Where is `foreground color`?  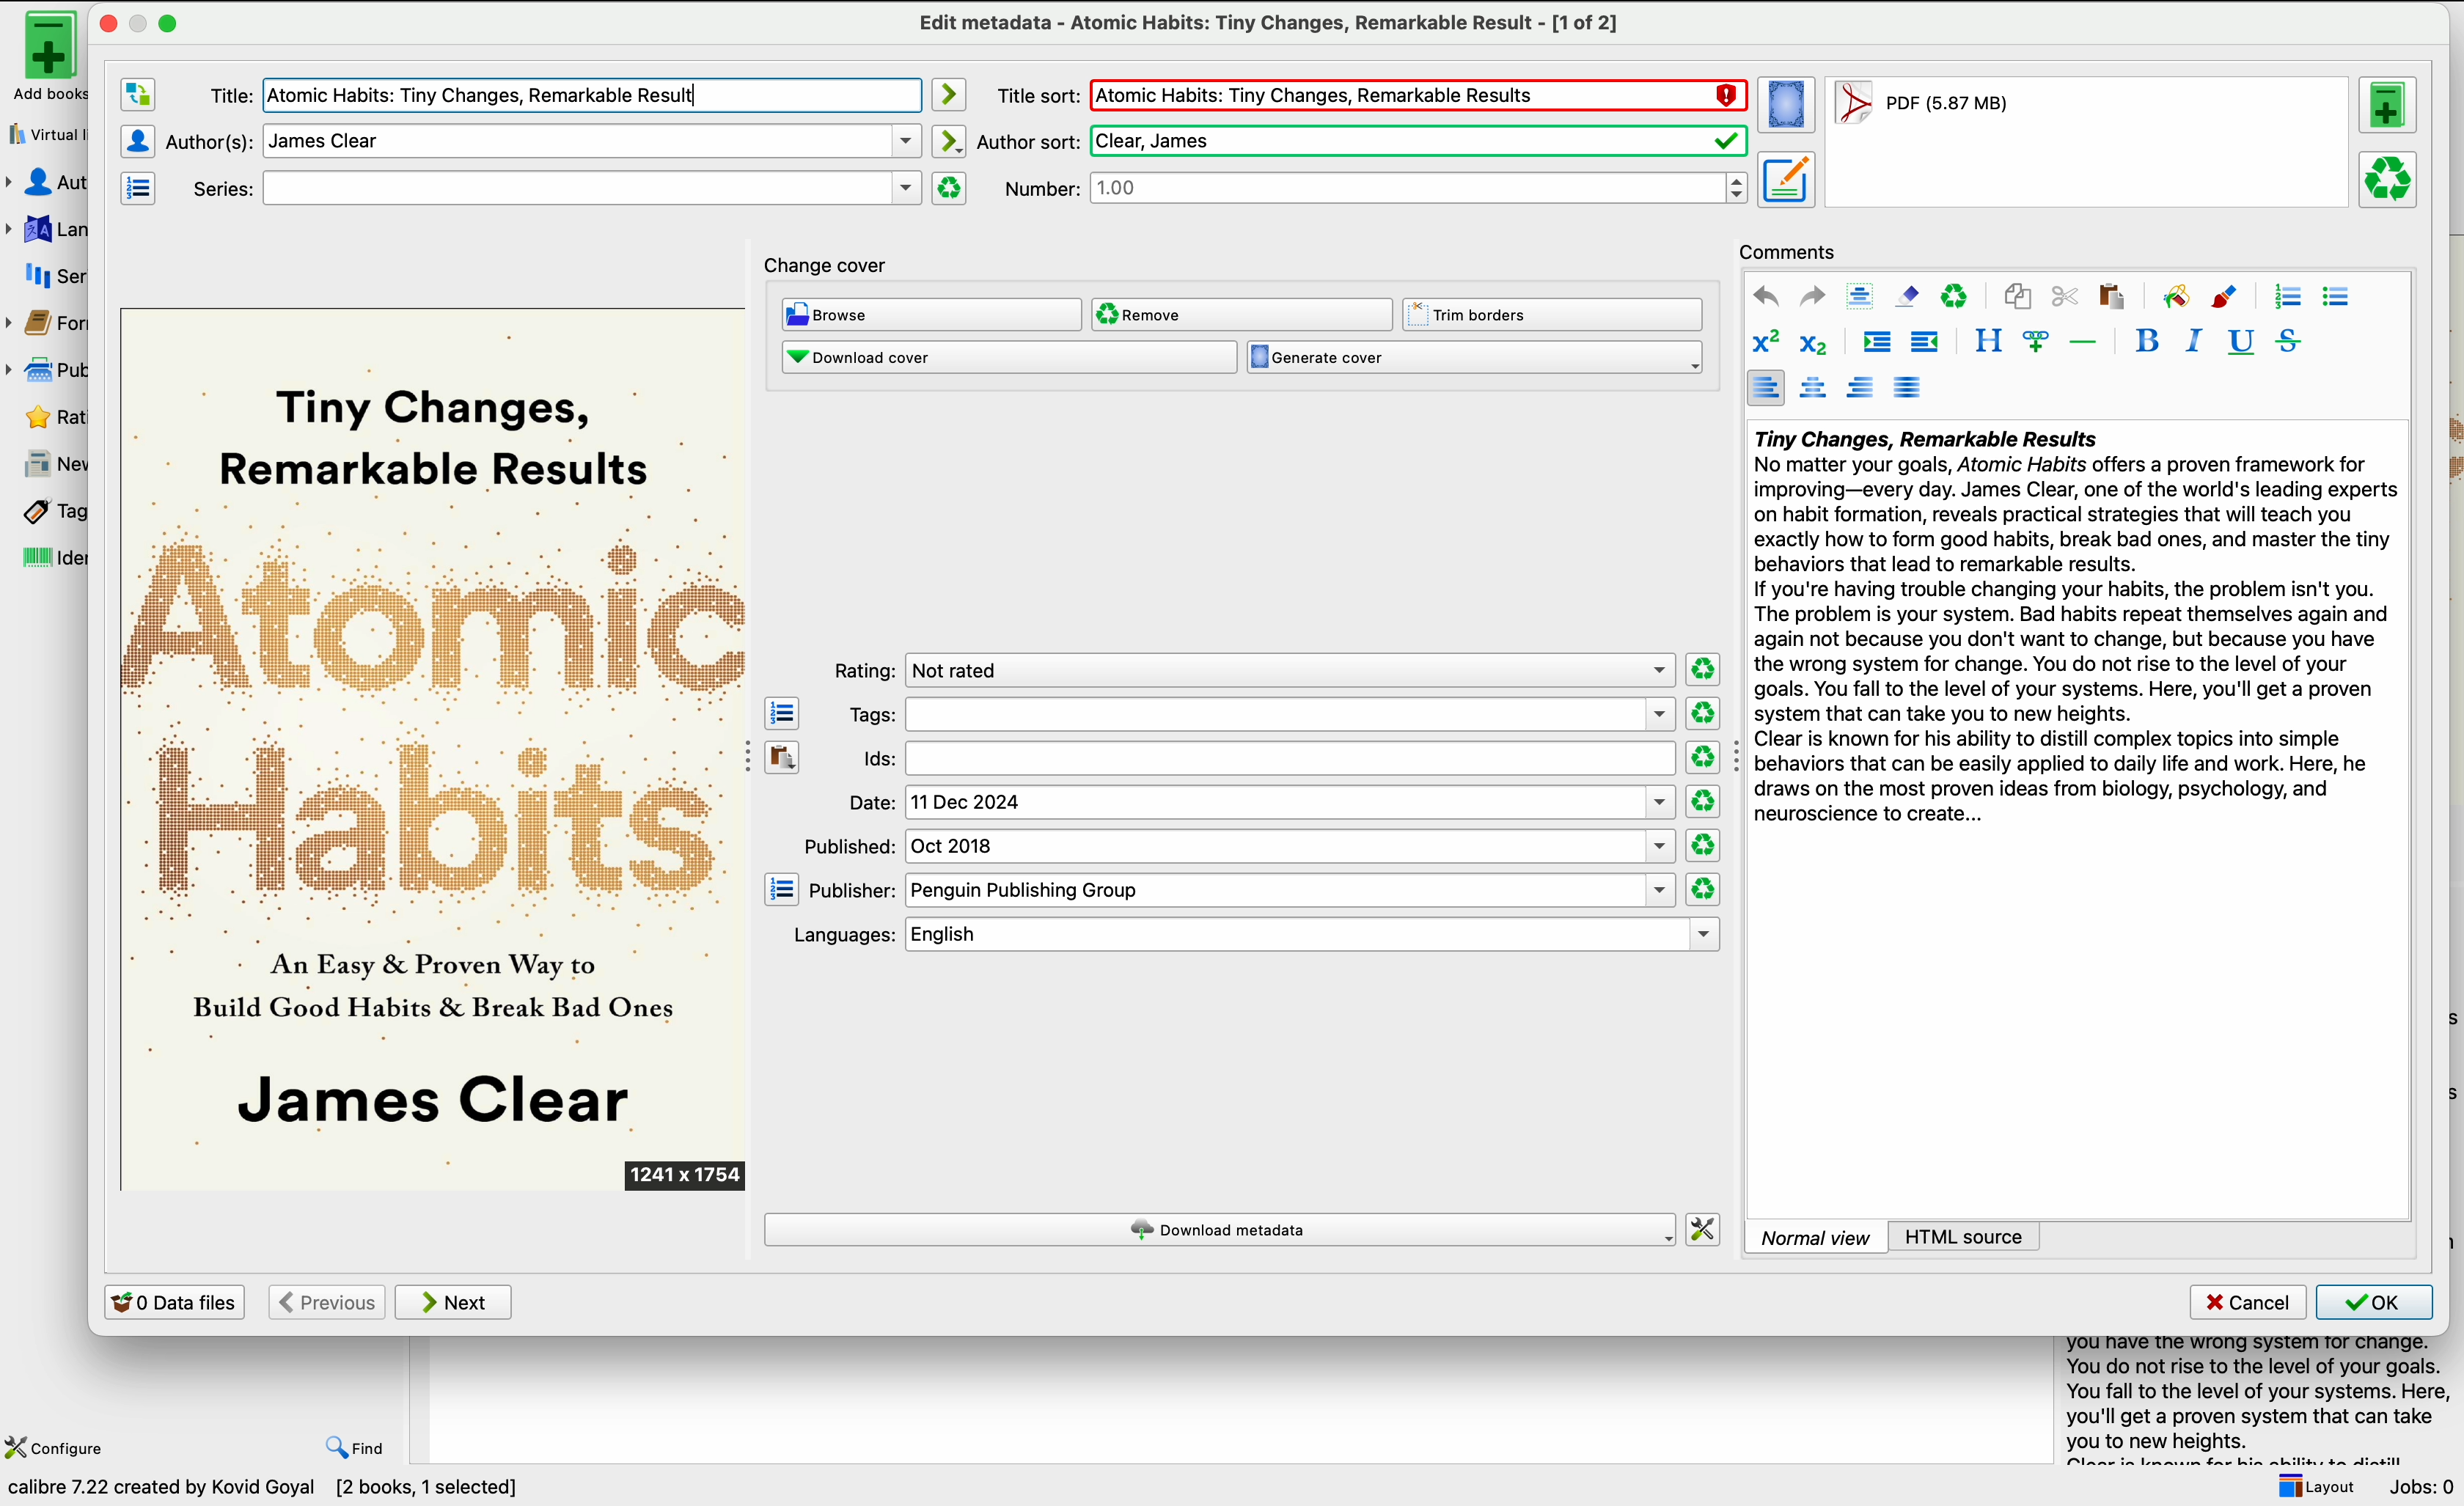 foreground color is located at coordinates (2226, 295).